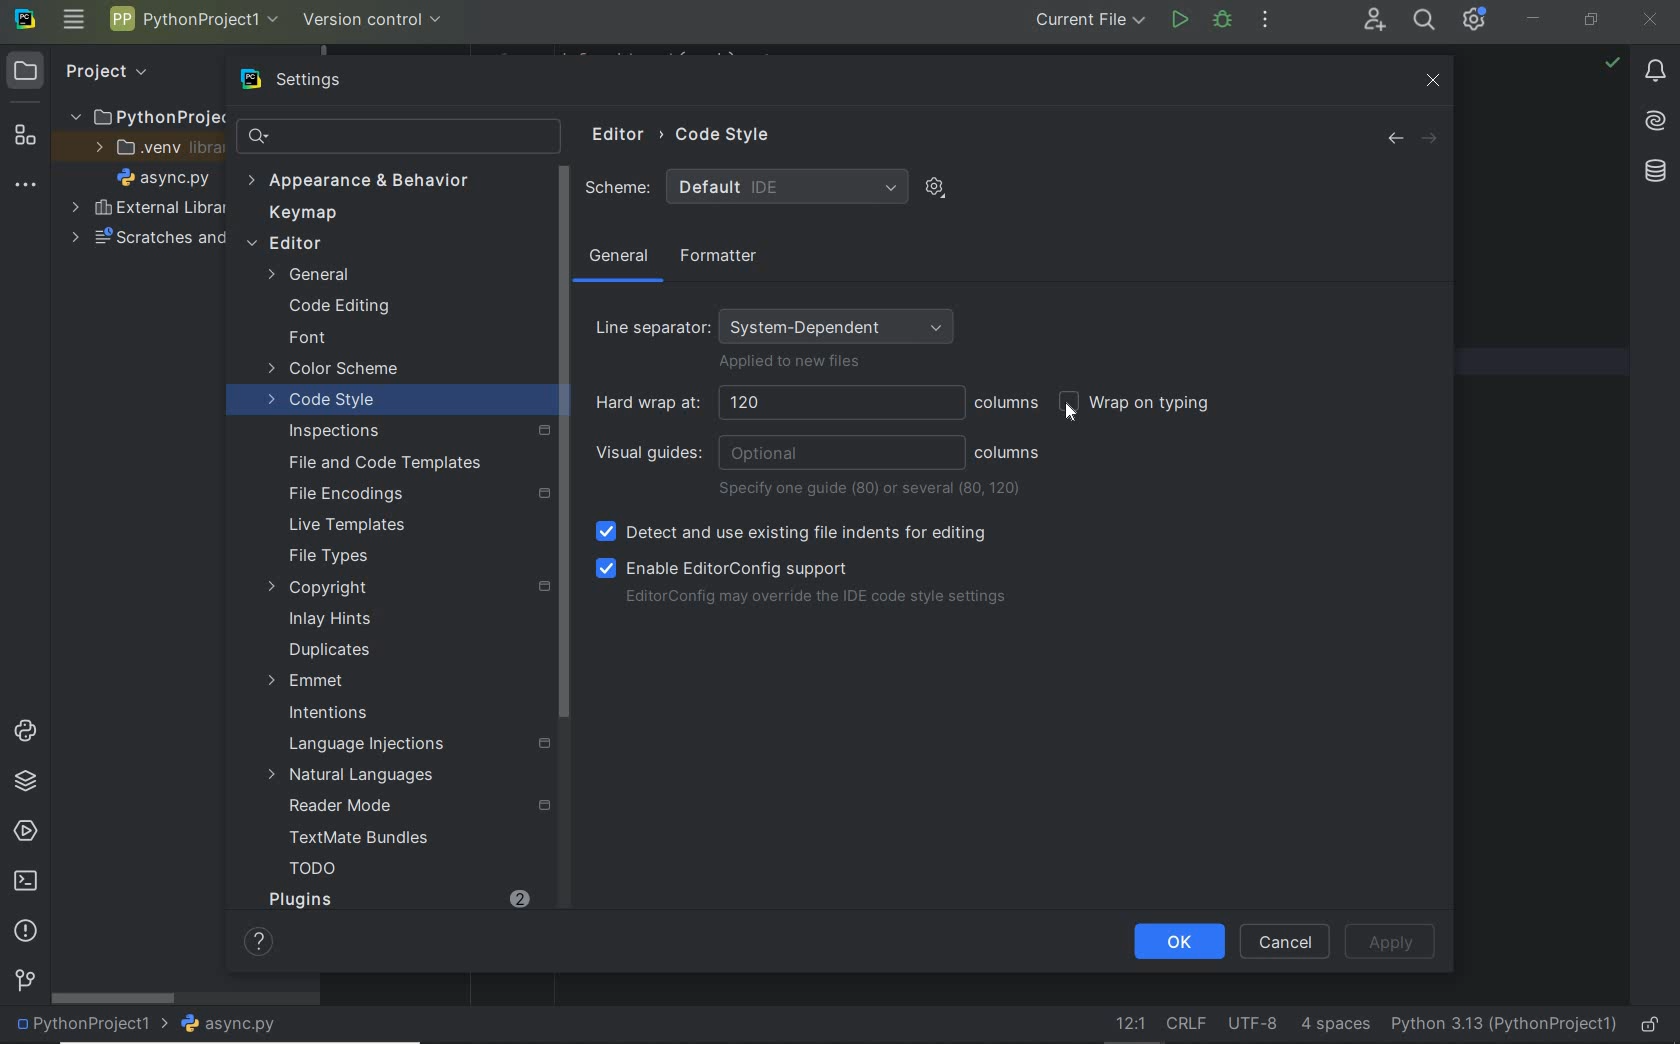  Describe the element at coordinates (746, 187) in the screenshot. I see `Scheme` at that location.